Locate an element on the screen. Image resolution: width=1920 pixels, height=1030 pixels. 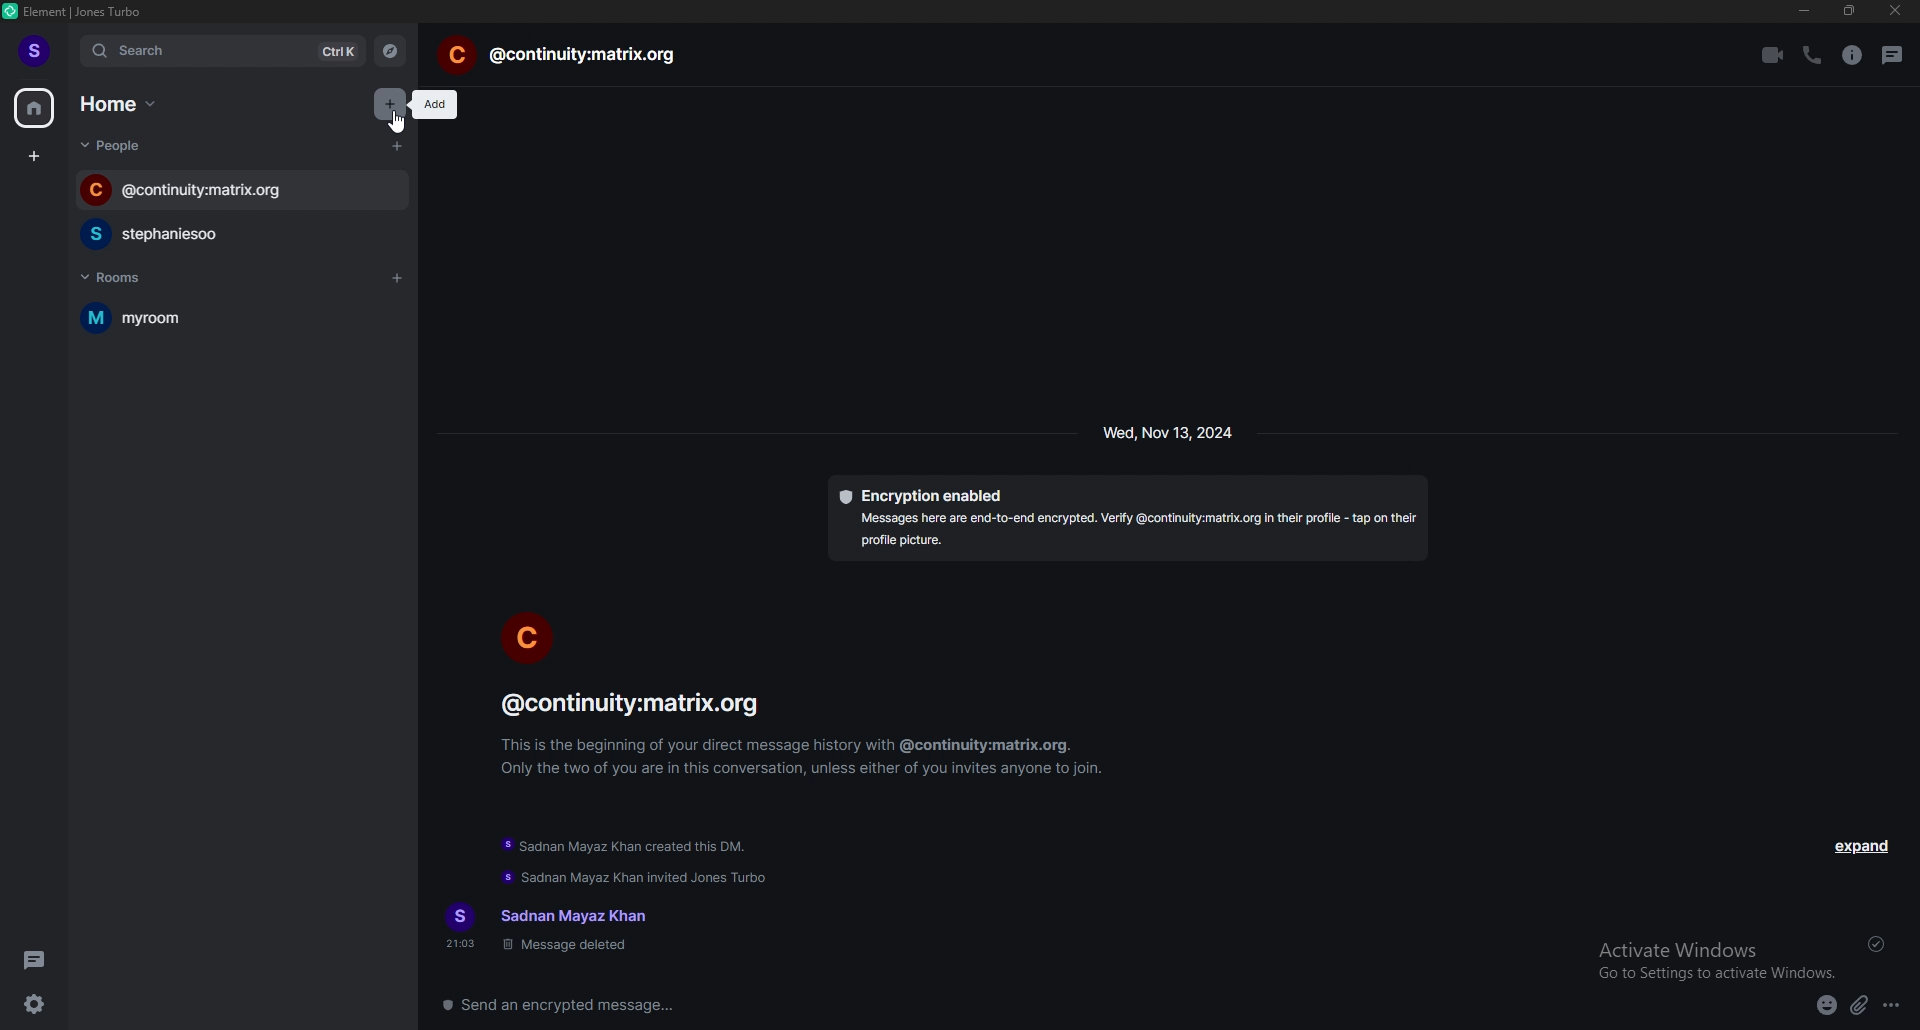
people is located at coordinates (119, 145).